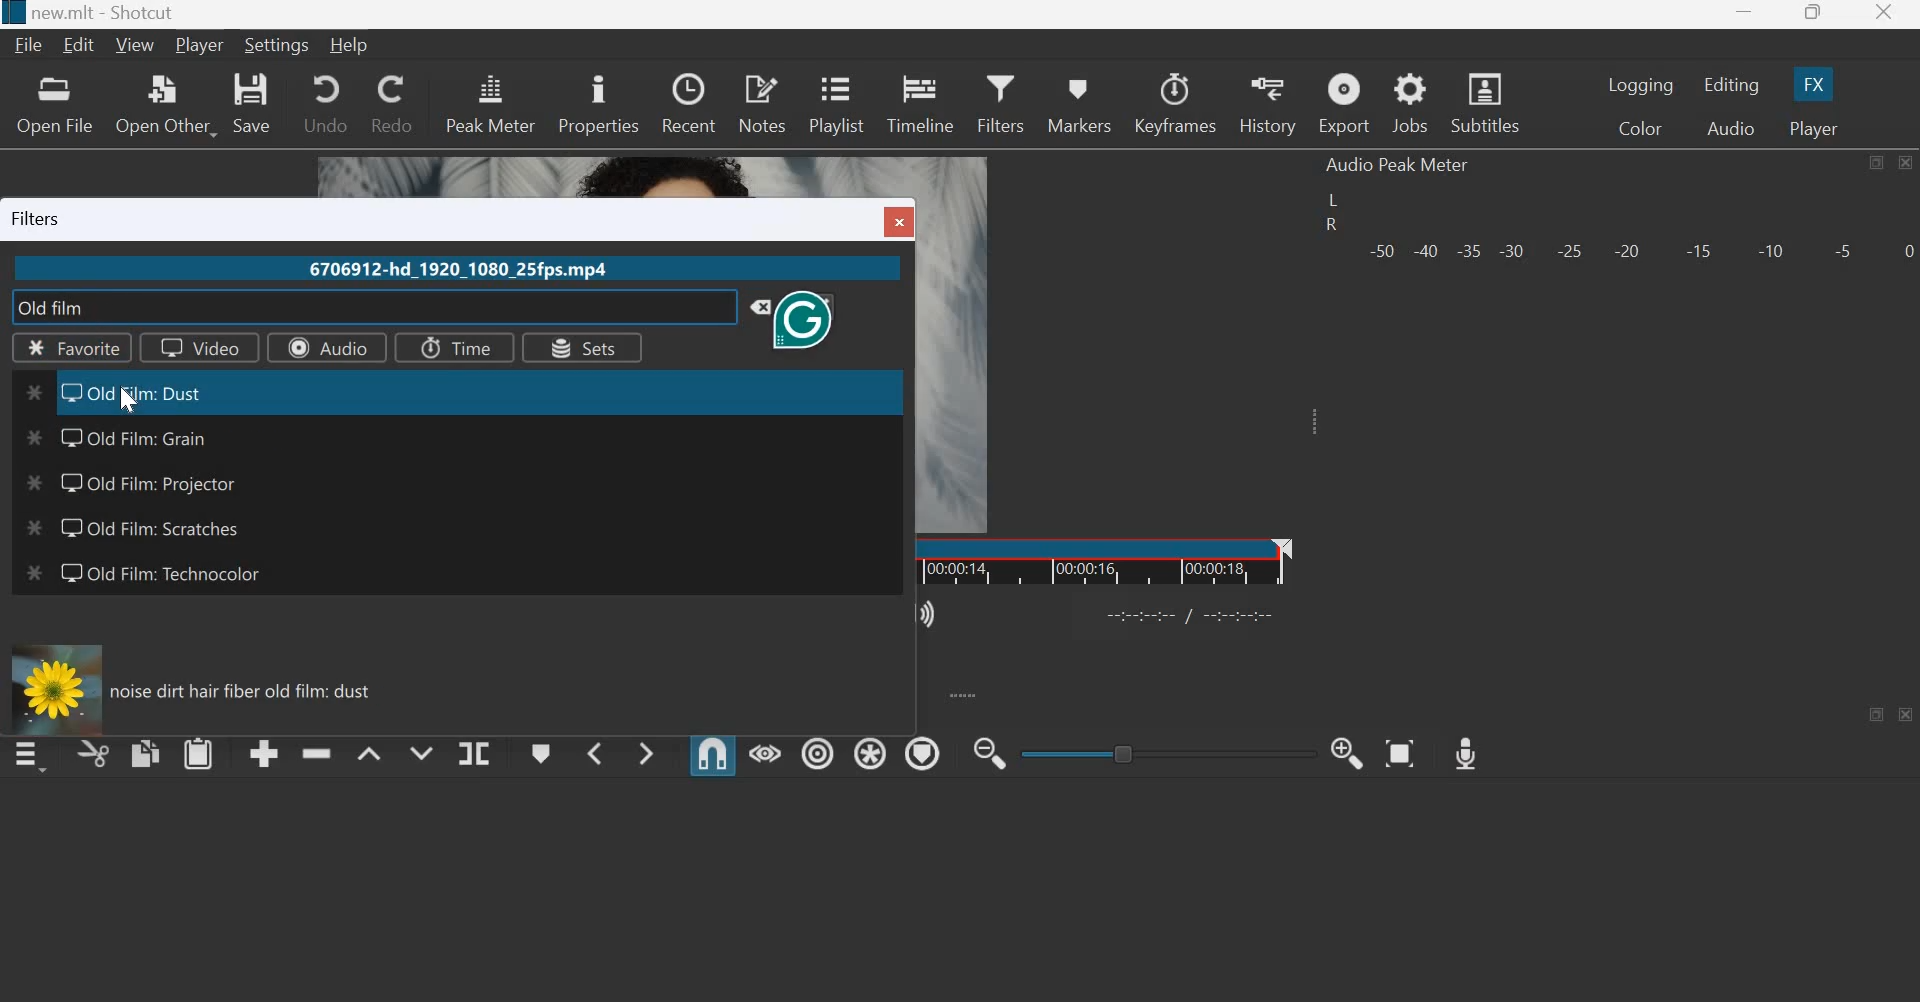 Image resolution: width=1920 pixels, height=1002 pixels. Describe the element at coordinates (688, 100) in the screenshot. I see `recent` at that location.